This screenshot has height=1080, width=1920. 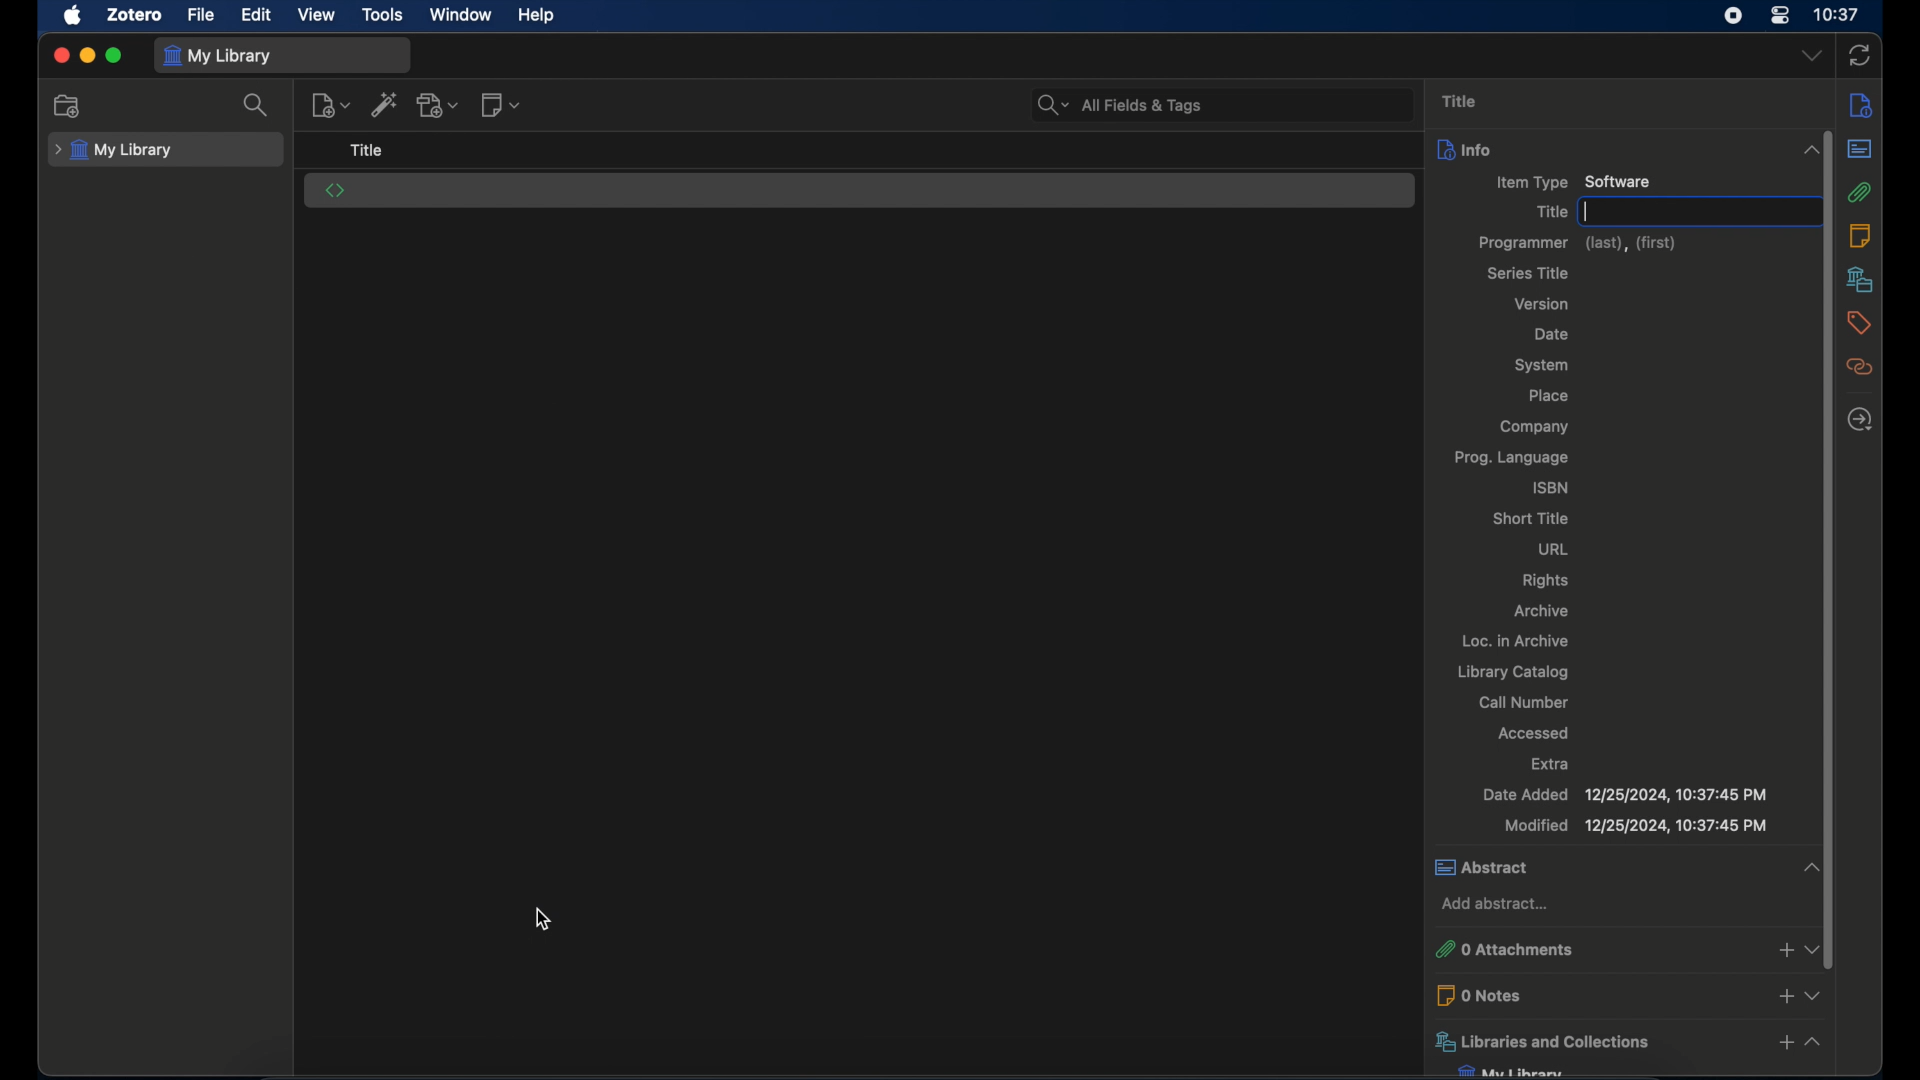 What do you see at coordinates (1813, 57) in the screenshot?
I see `dropdown` at bounding box center [1813, 57].